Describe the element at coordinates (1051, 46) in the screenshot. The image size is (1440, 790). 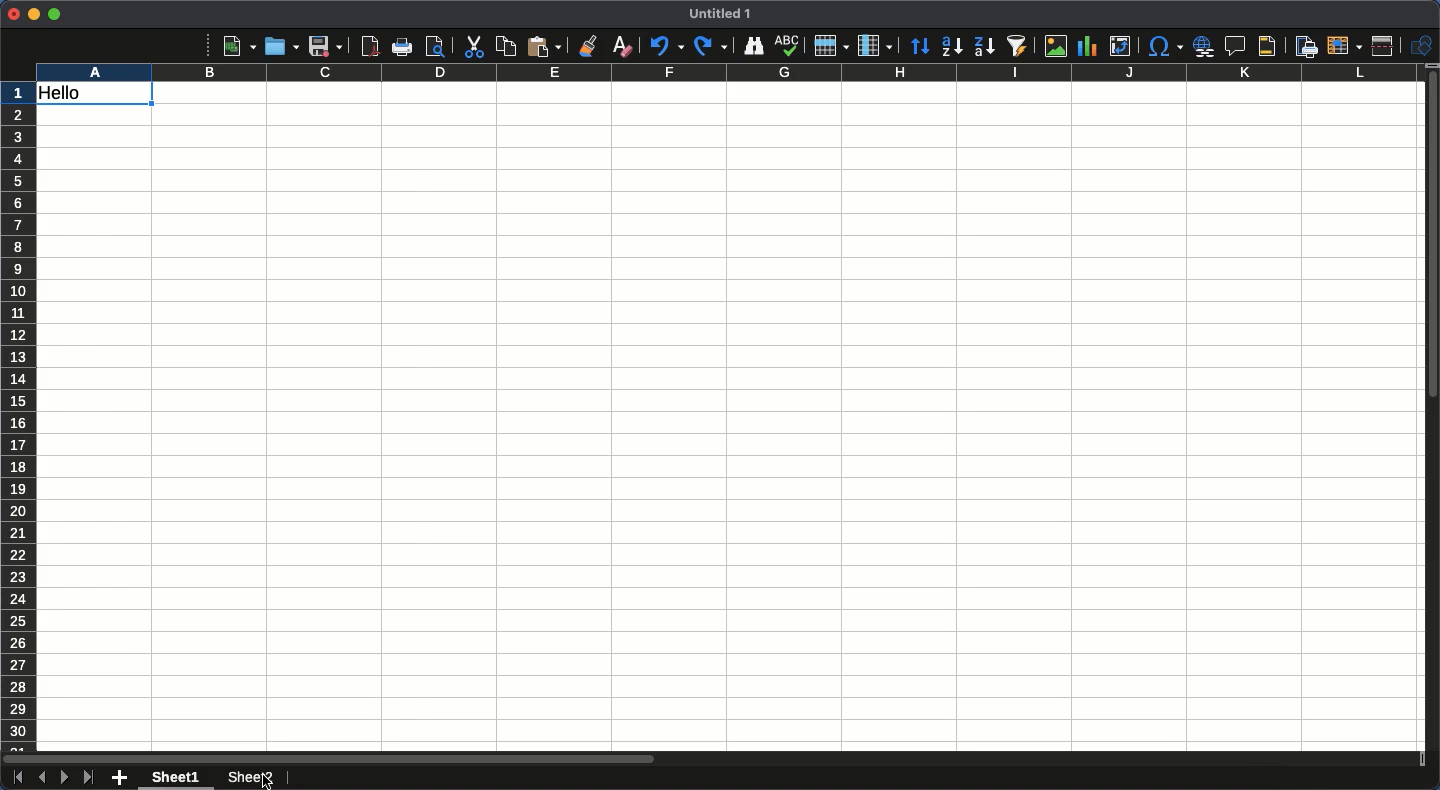
I see `Image` at that location.